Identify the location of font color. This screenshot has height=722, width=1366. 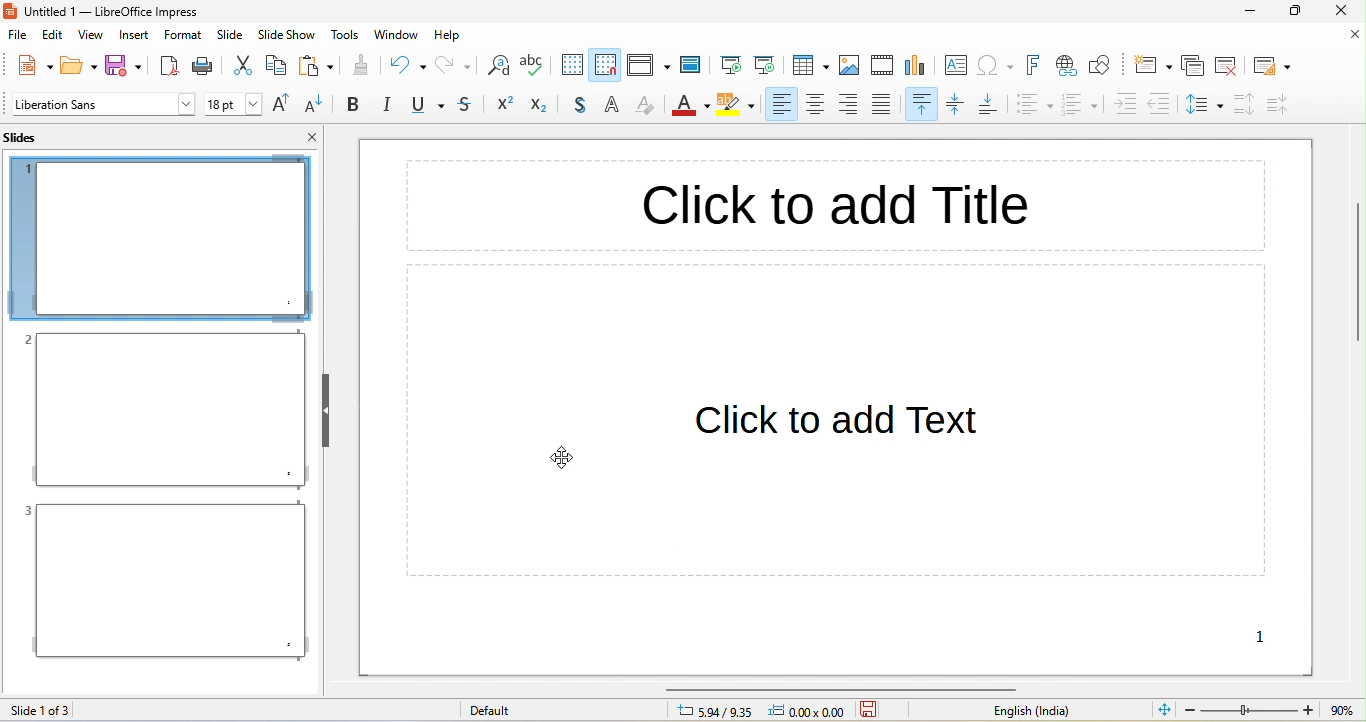
(689, 108).